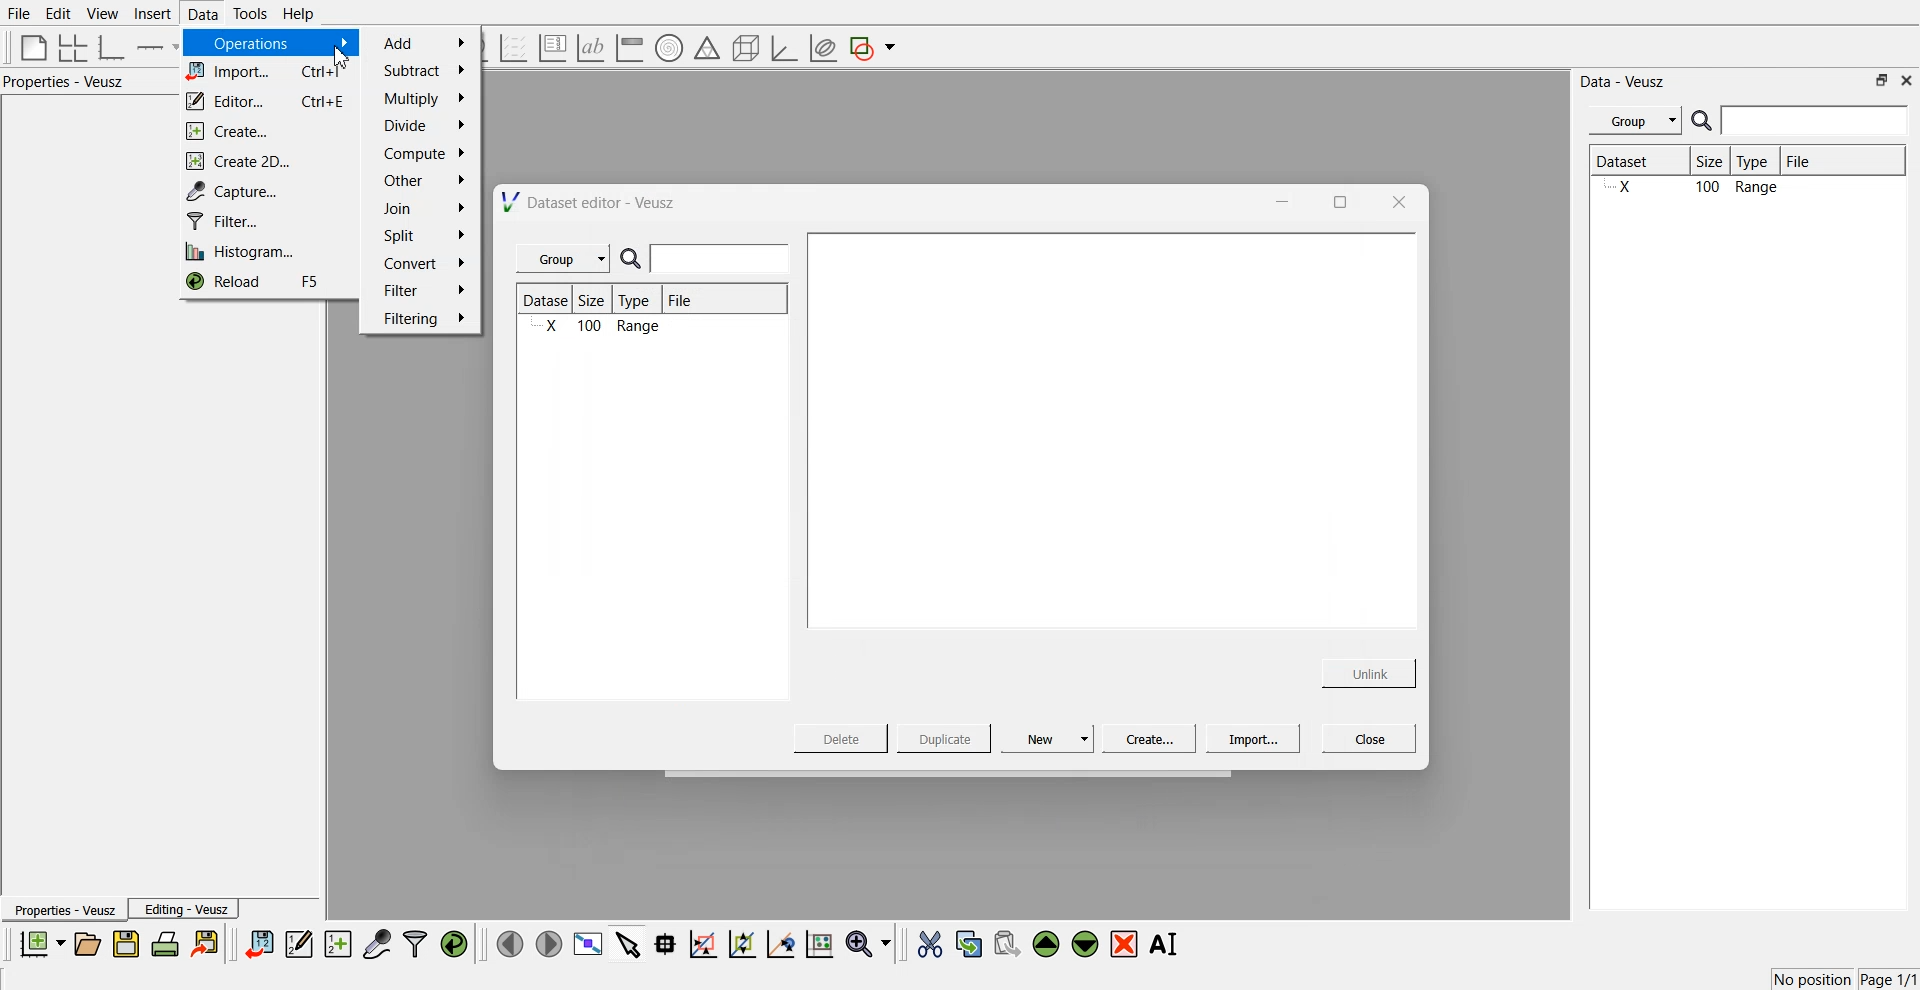 This screenshot has width=1920, height=990. Describe the element at coordinates (704, 50) in the screenshot. I see `ternary shapes` at that location.